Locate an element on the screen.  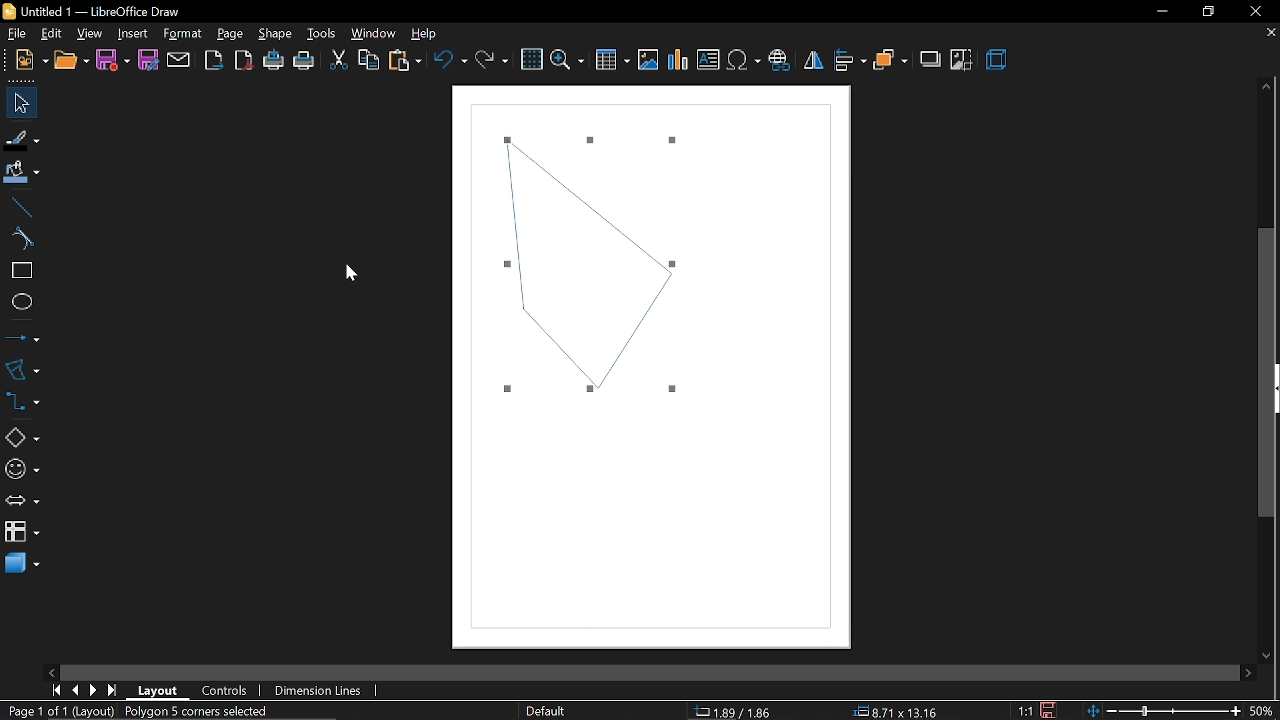
select is located at coordinates (18, 103).